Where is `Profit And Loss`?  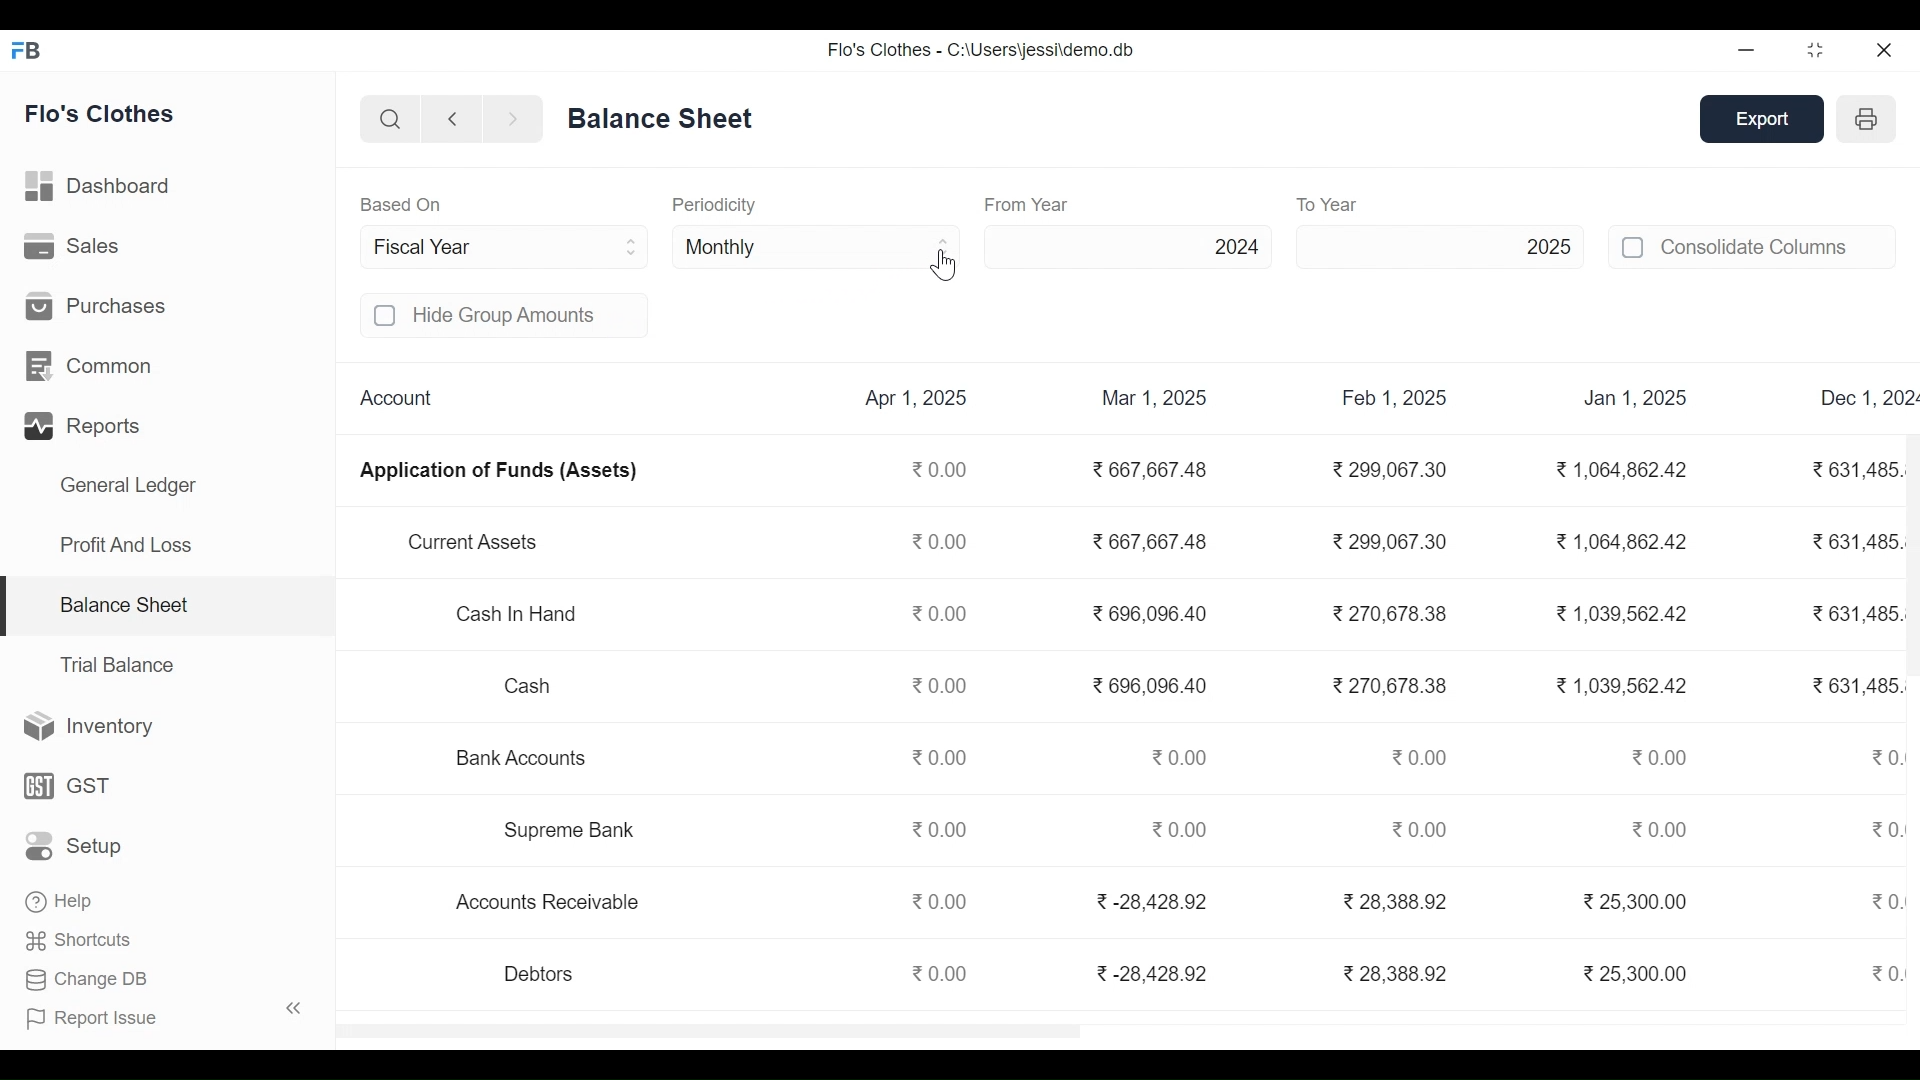 Profit And Loss is located at coordinates (125, 544).